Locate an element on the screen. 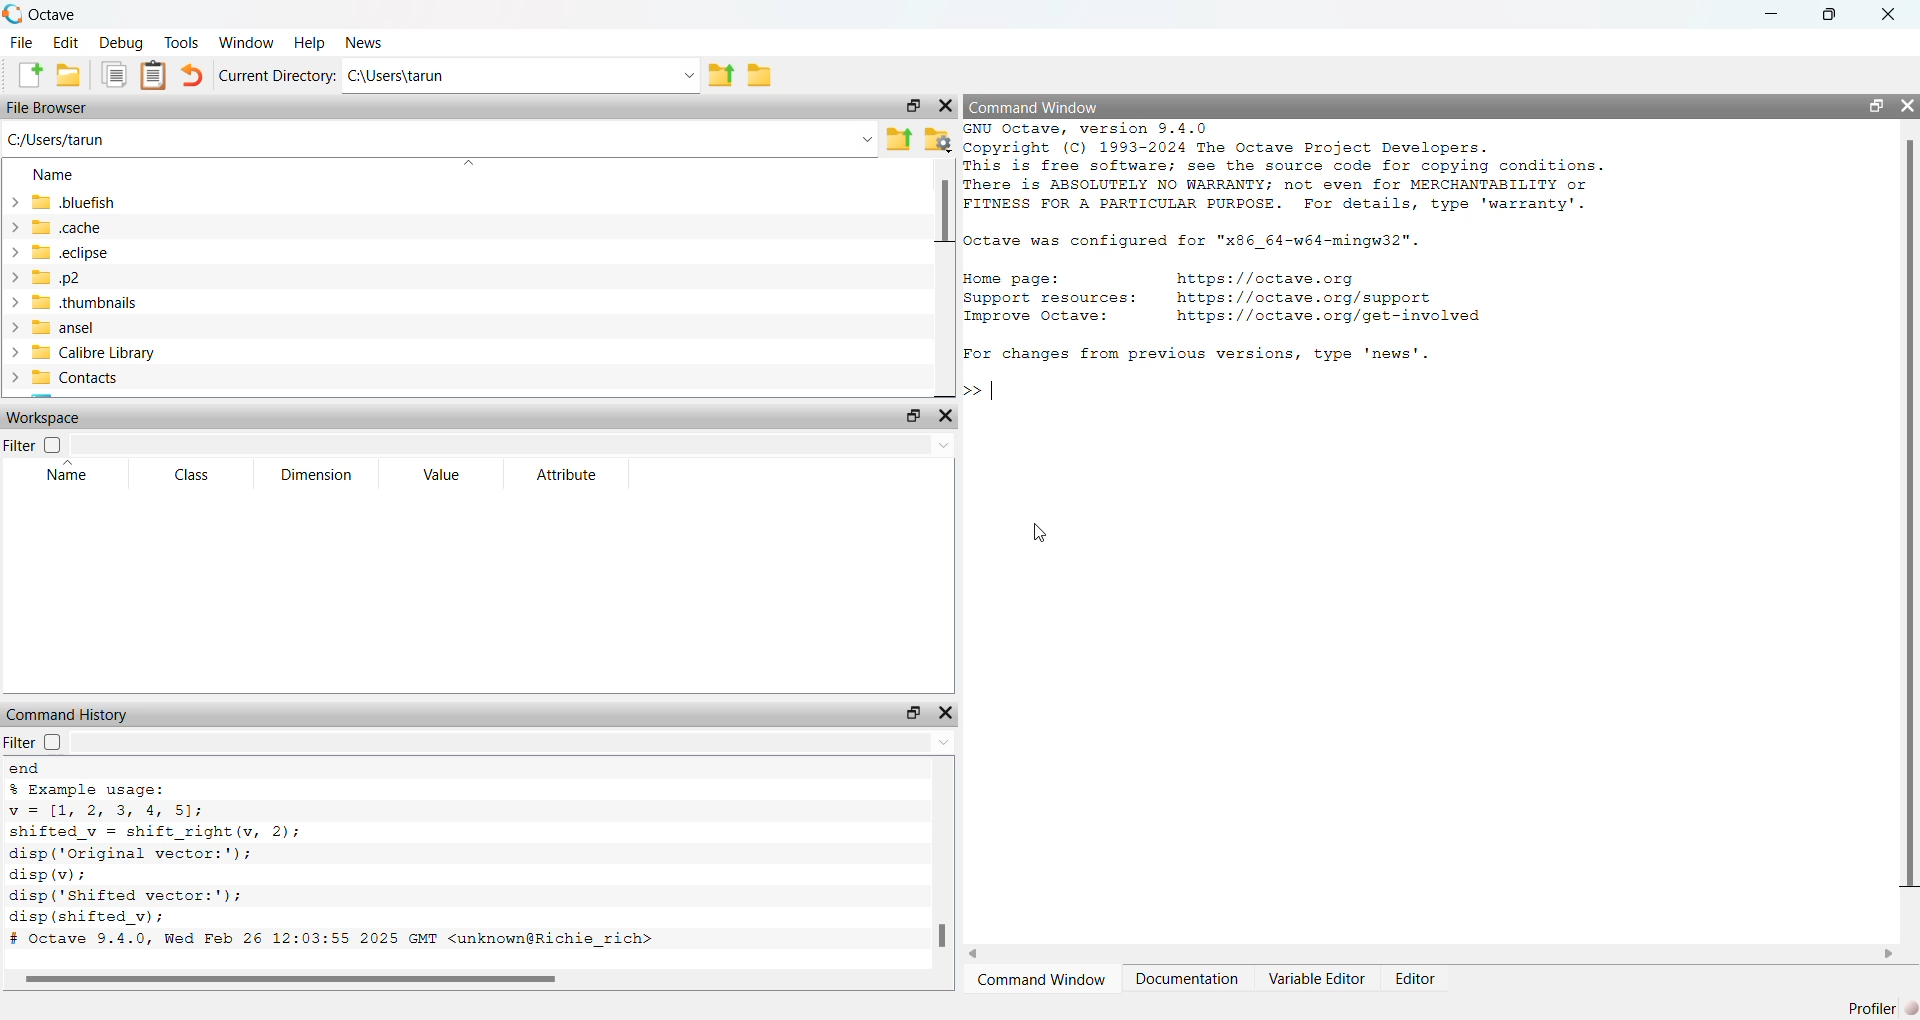 This screenshot has width=1920, height=1020. cursor is located at coordinates (1038, 535).